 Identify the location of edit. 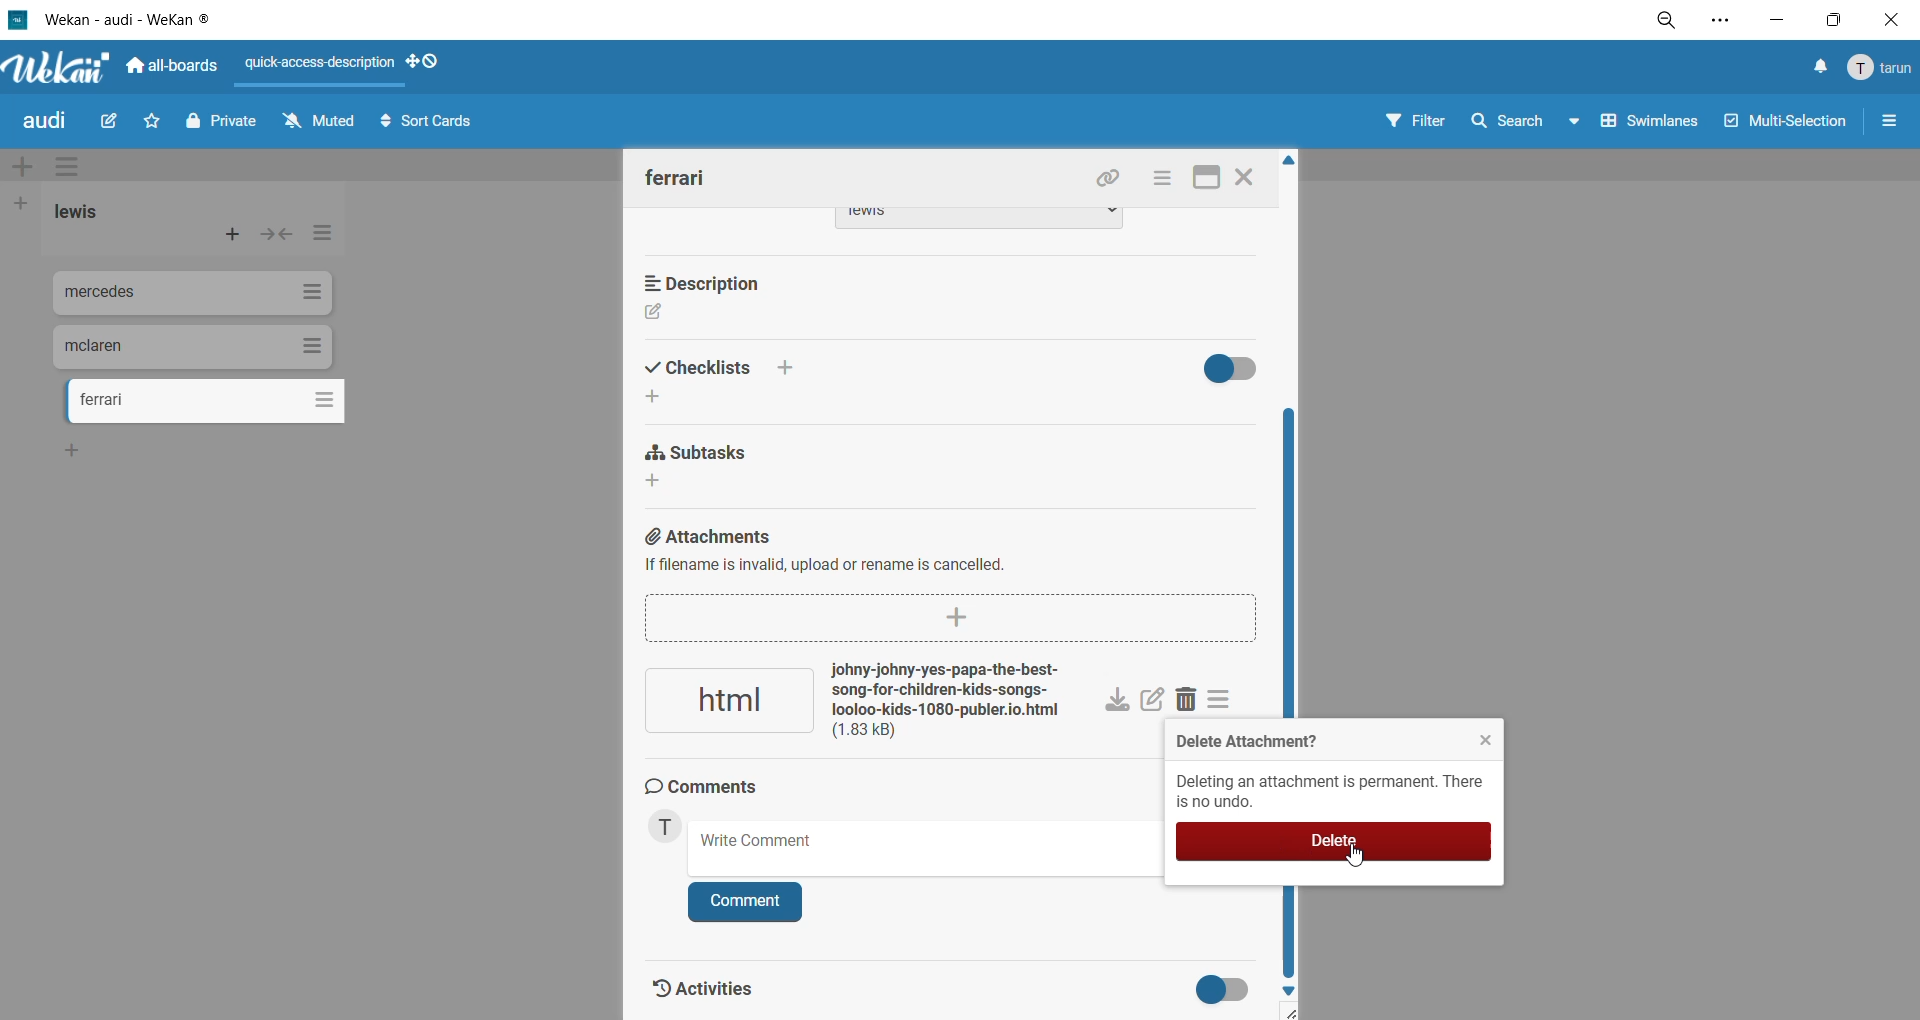
(118, 122).